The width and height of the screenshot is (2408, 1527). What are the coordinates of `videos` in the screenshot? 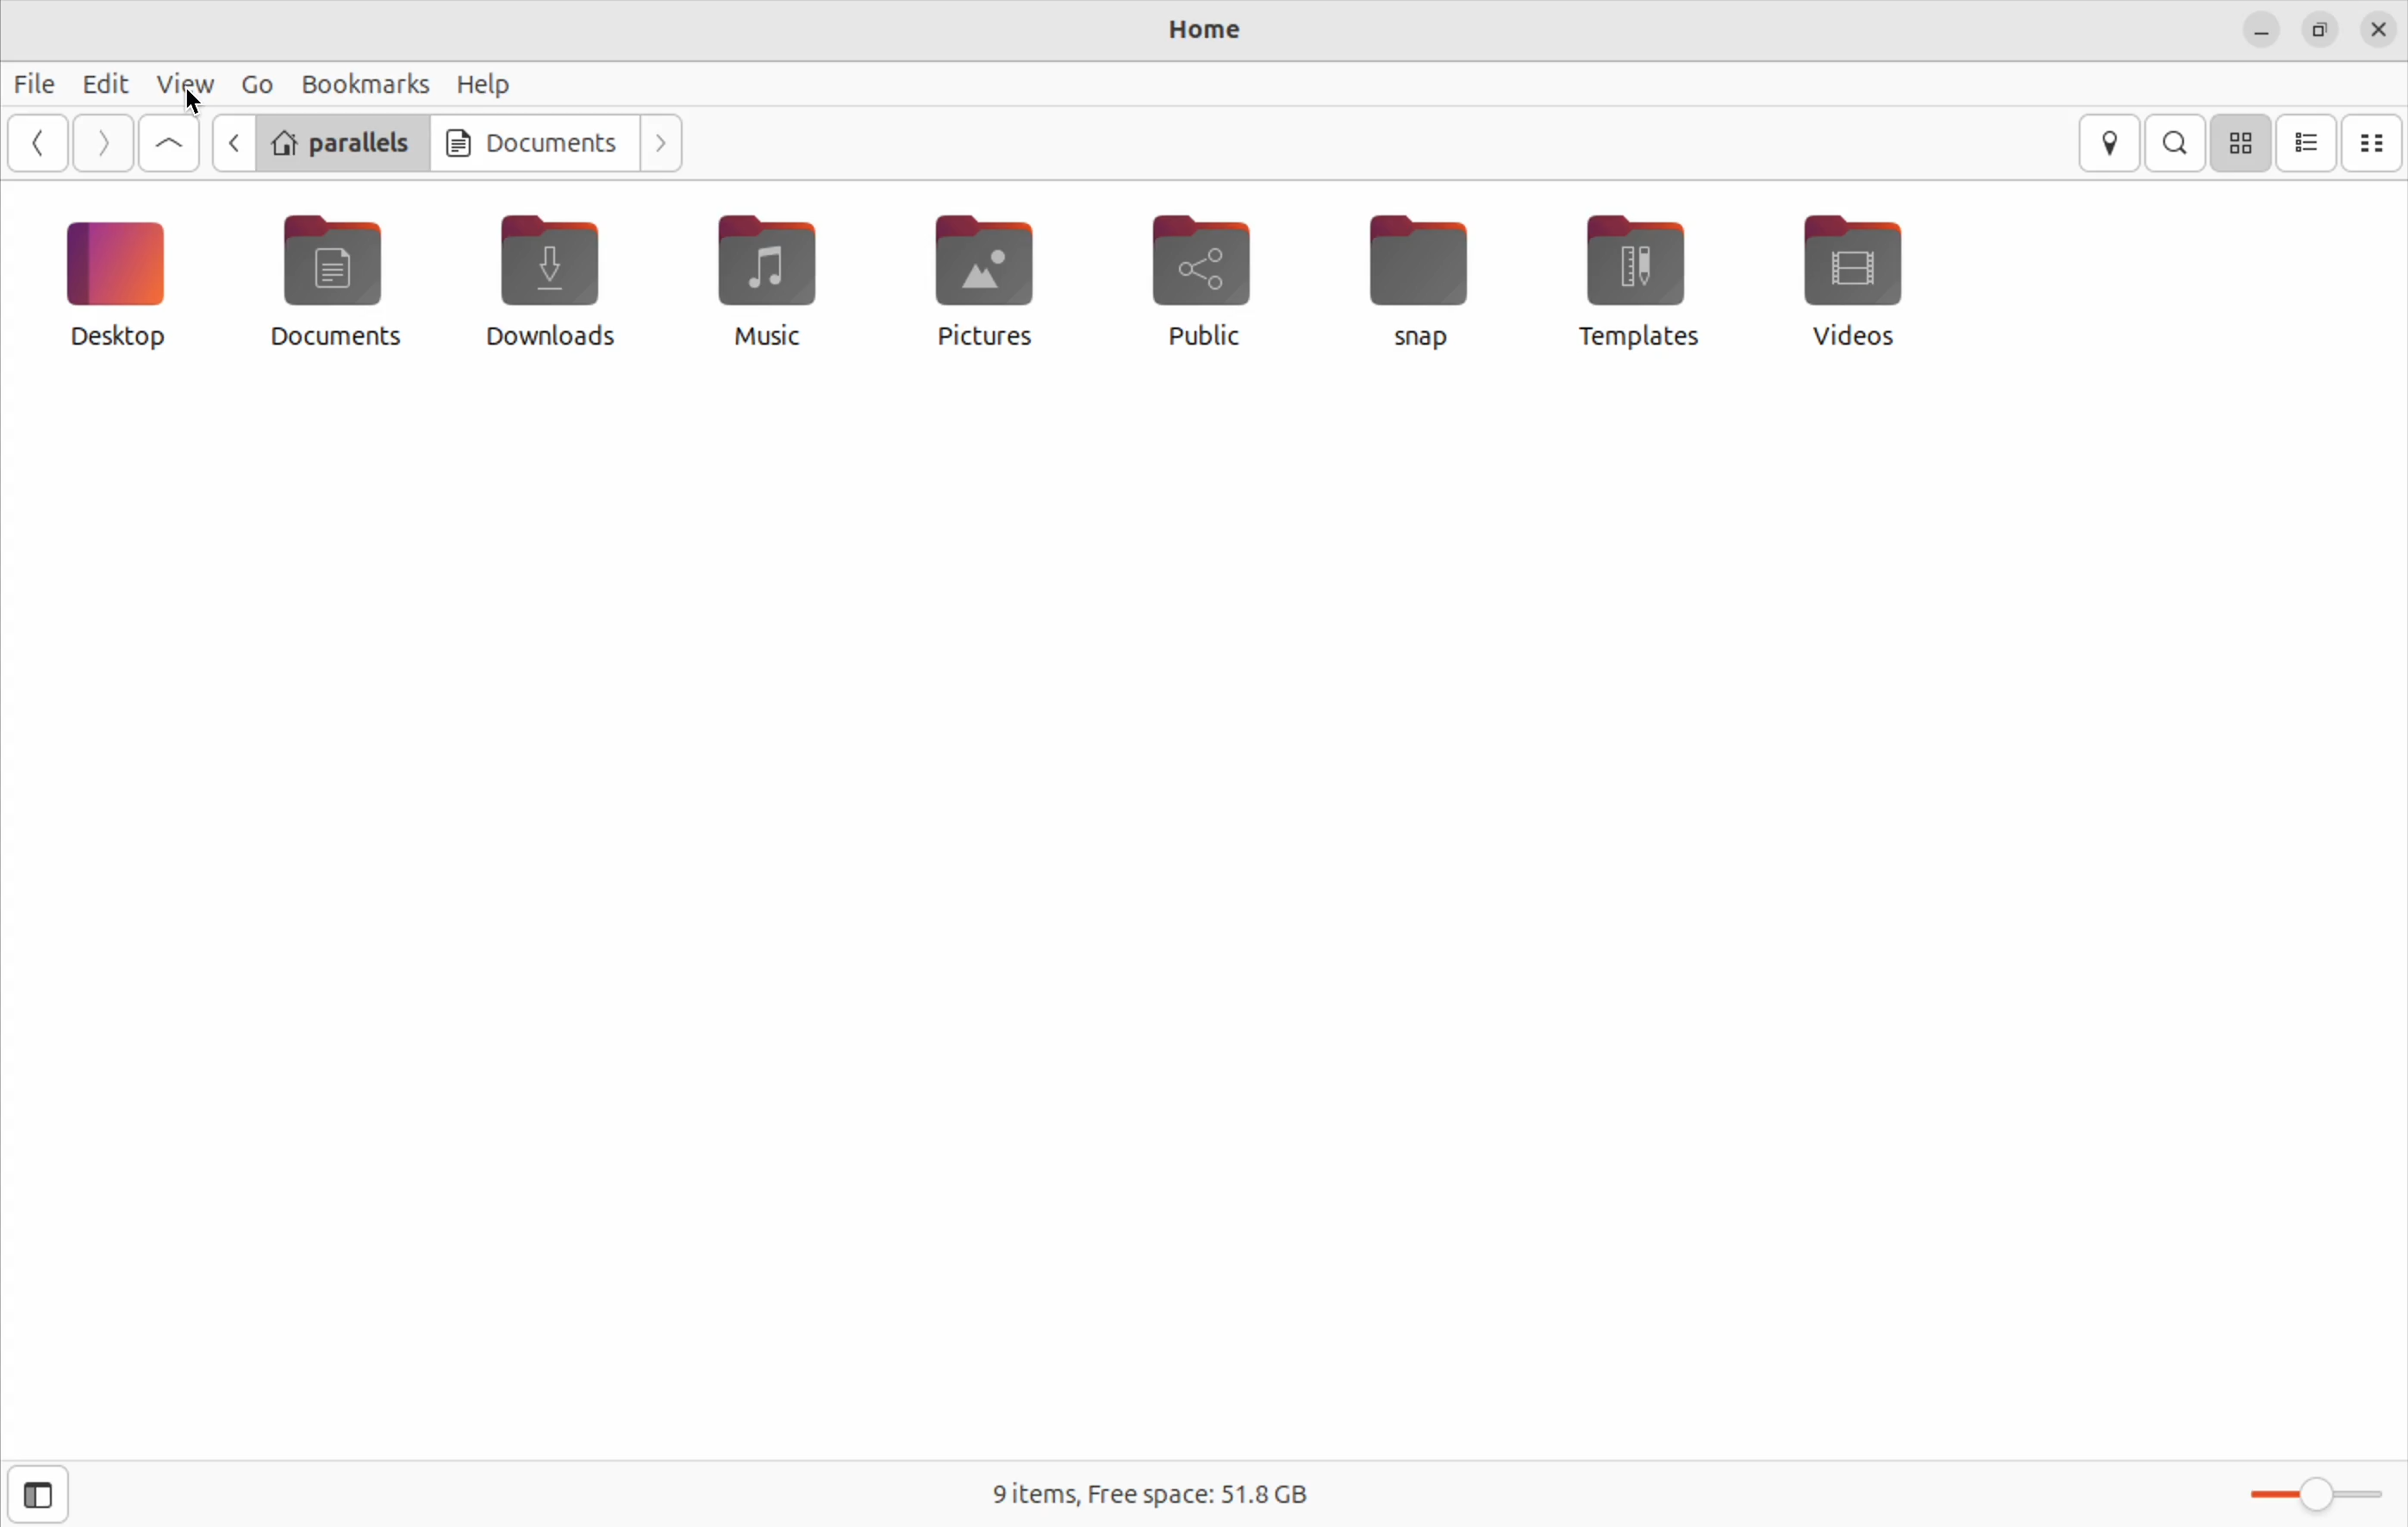 It's located at (1858, 286).